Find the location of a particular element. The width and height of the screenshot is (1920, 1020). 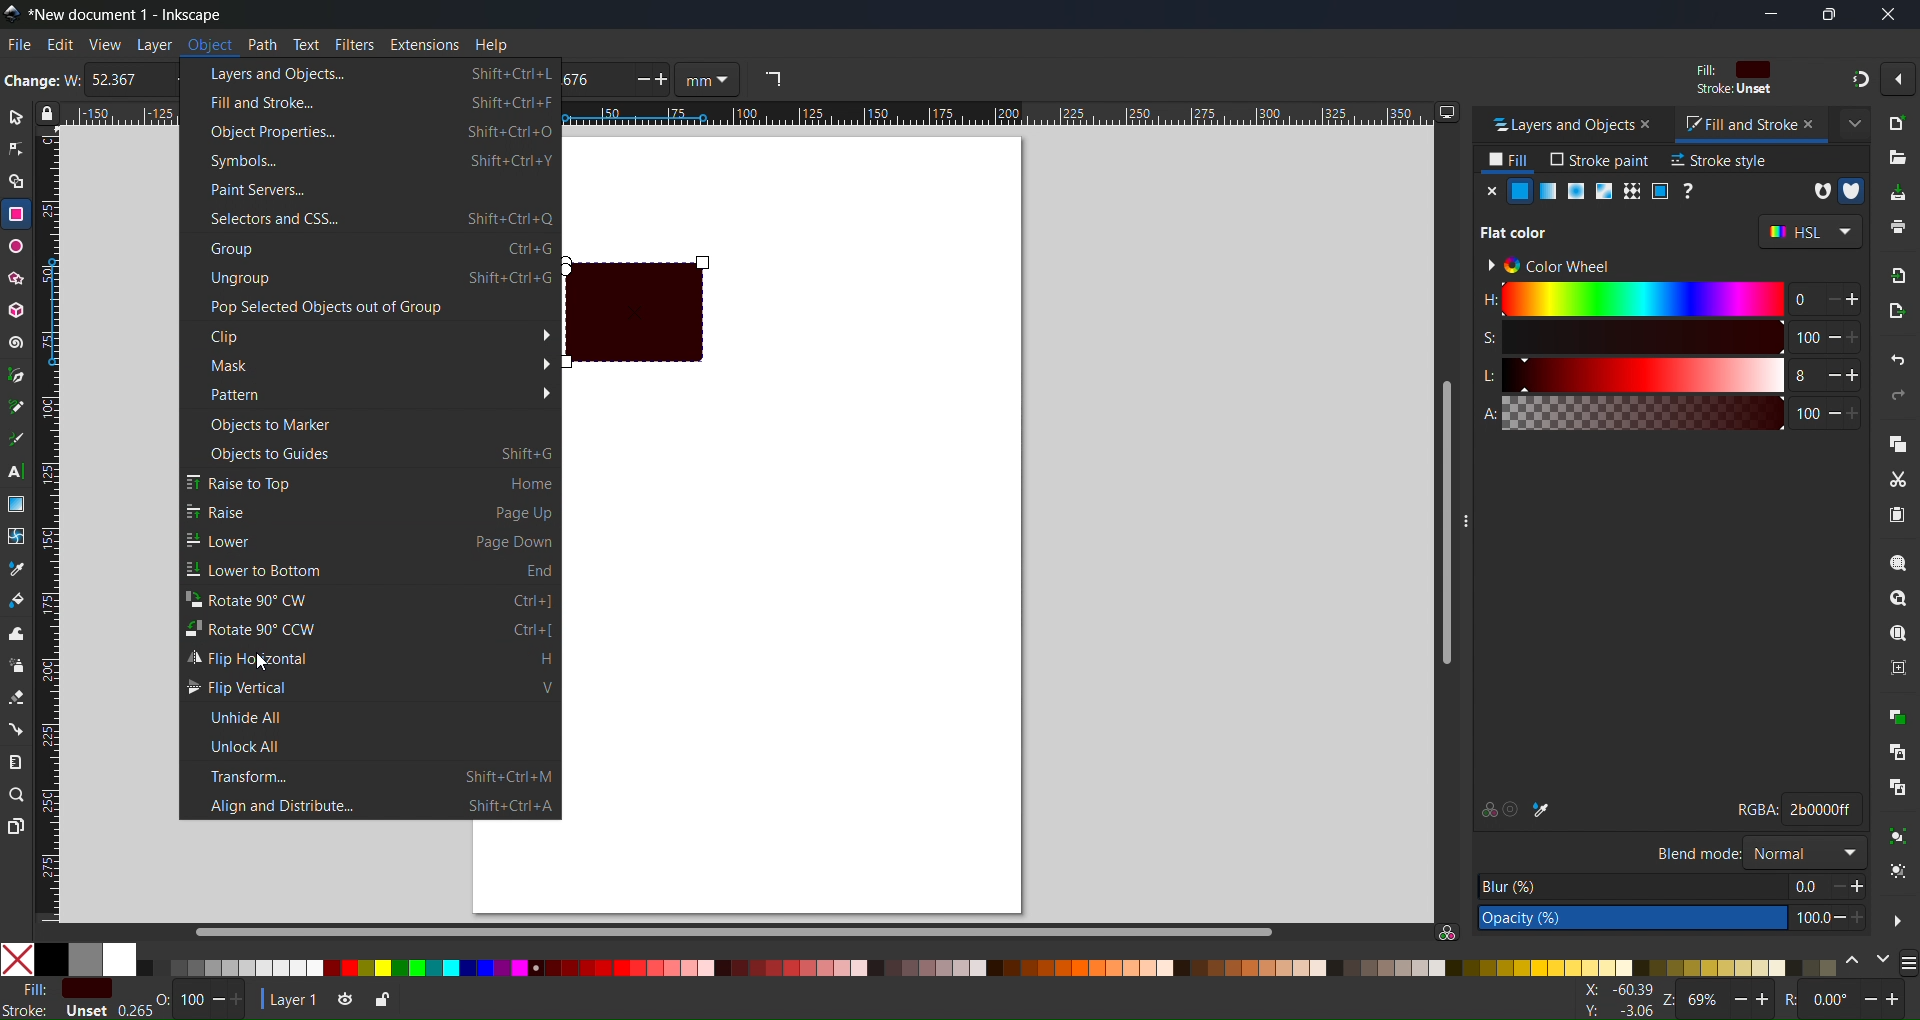

File is located at coordinates (18, 44).